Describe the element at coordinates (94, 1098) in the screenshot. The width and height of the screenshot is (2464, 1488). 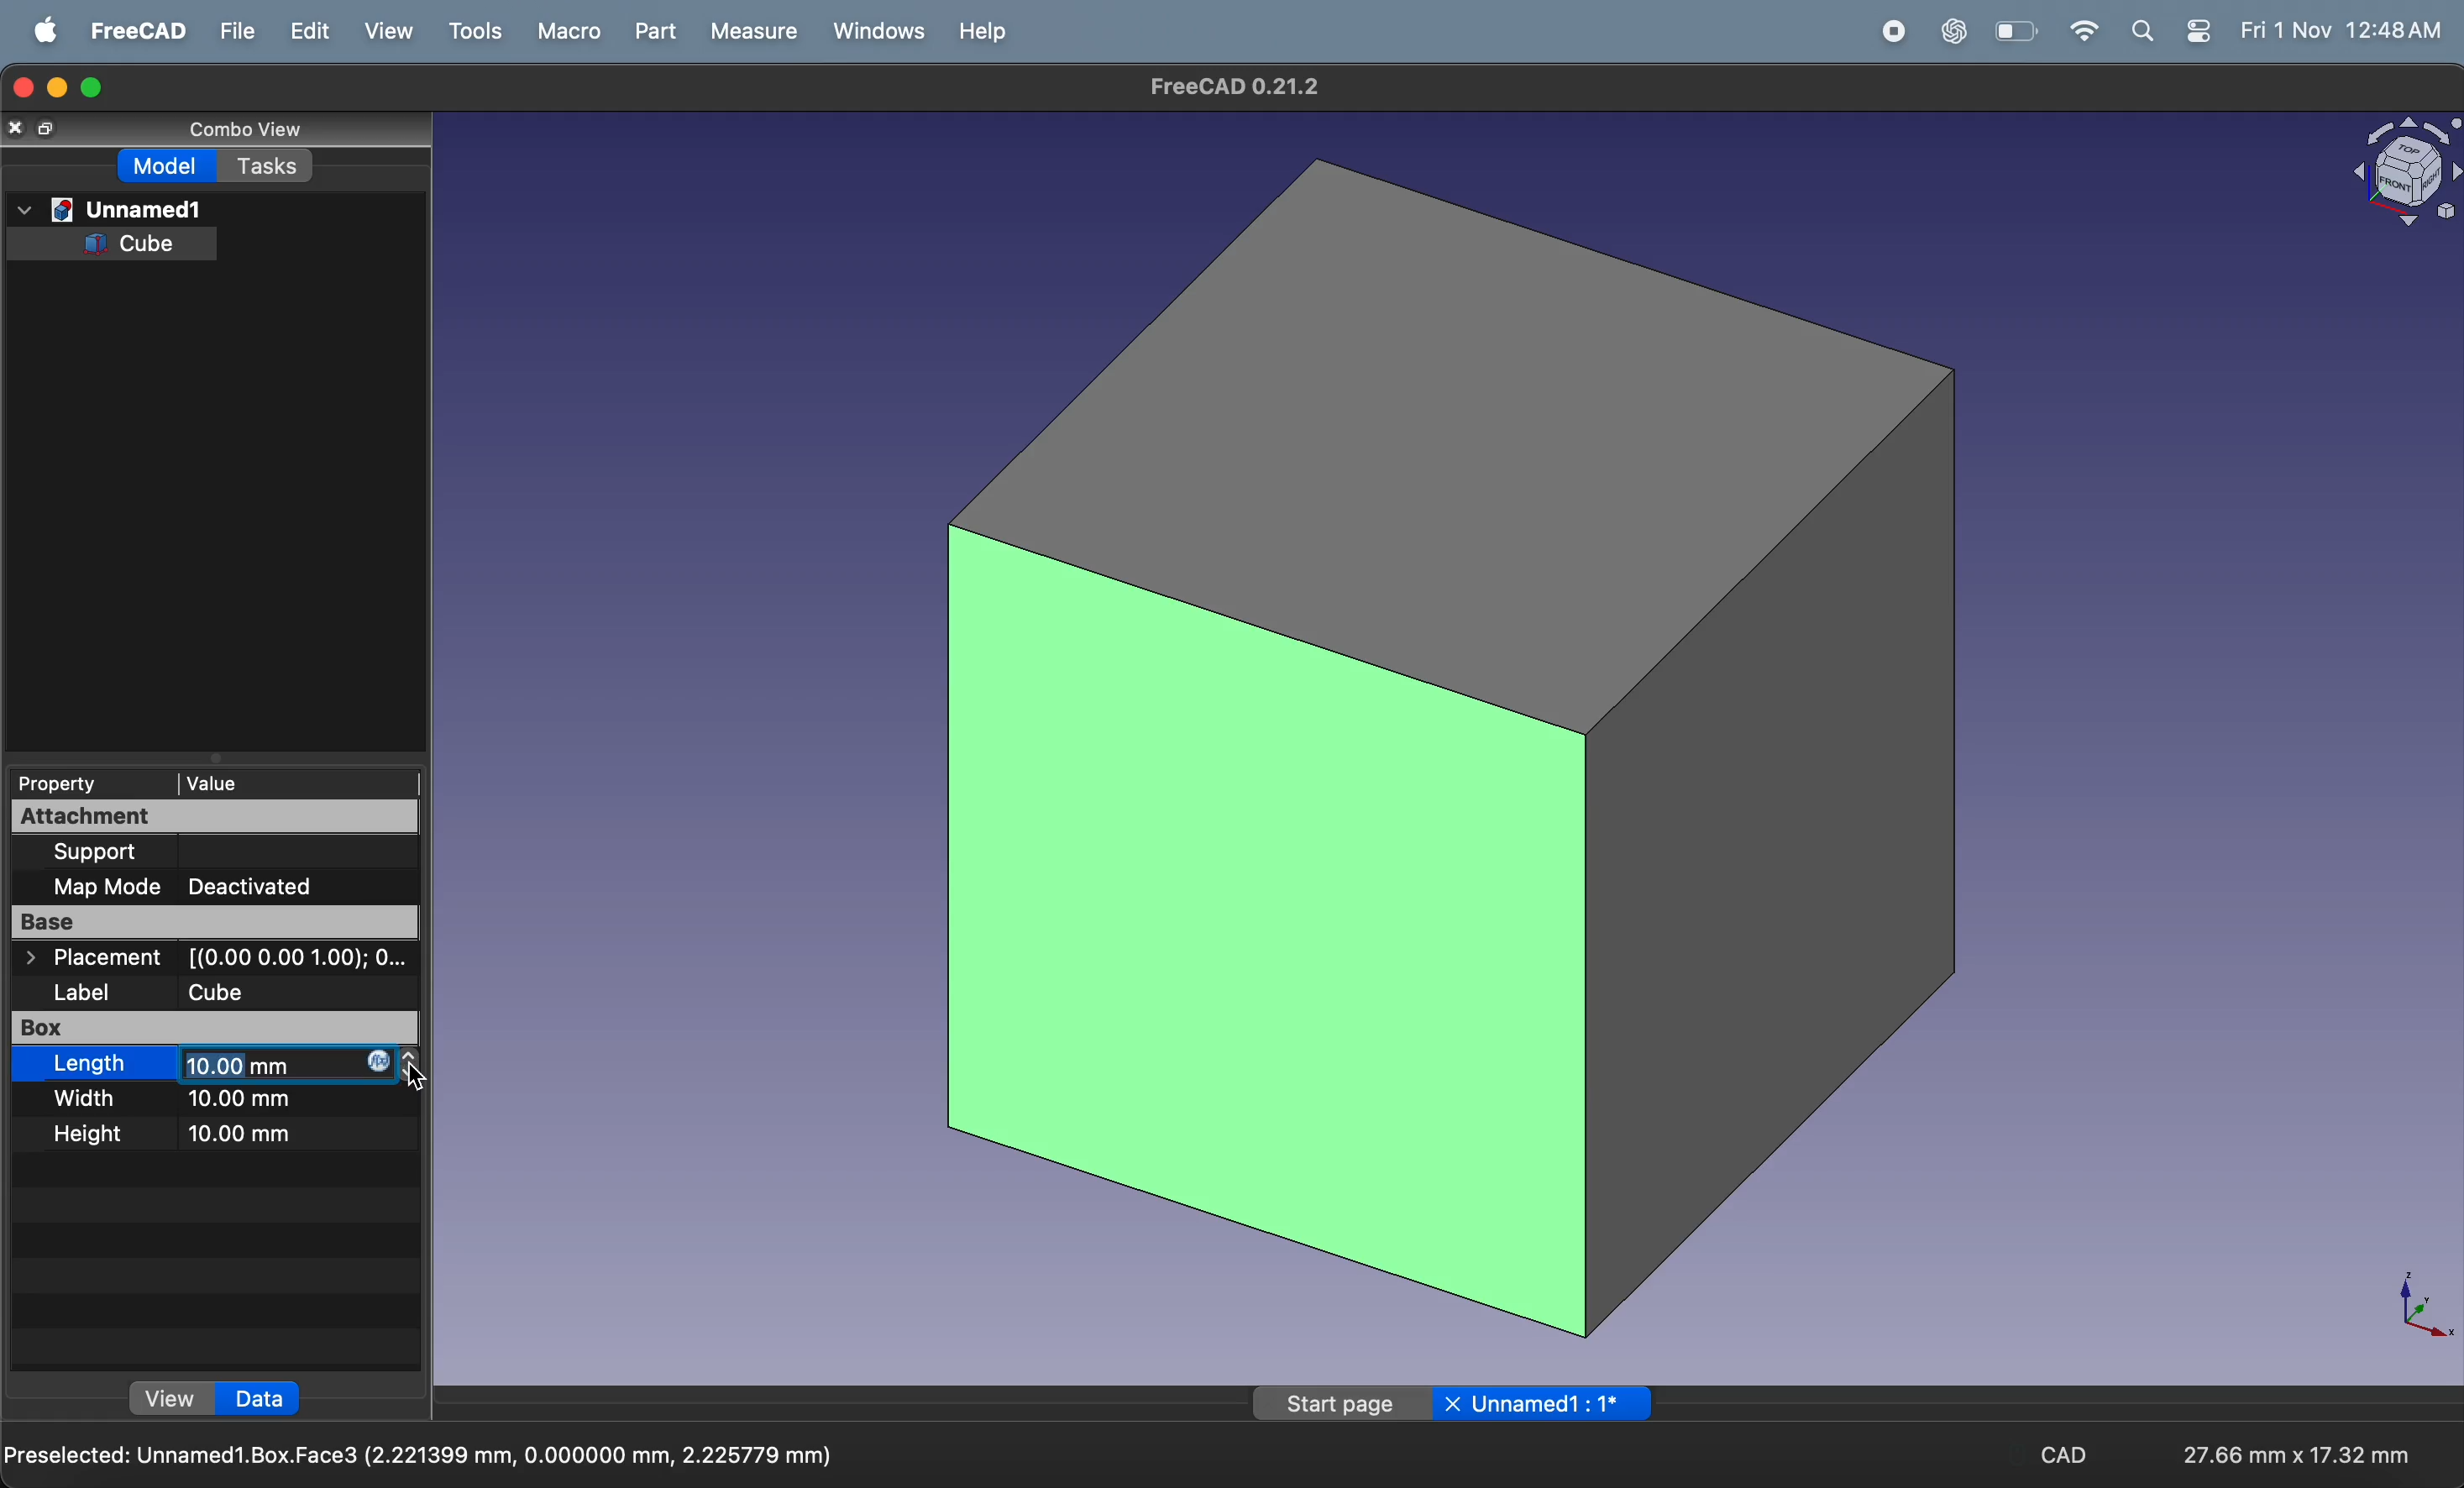
I see `width` at that location.